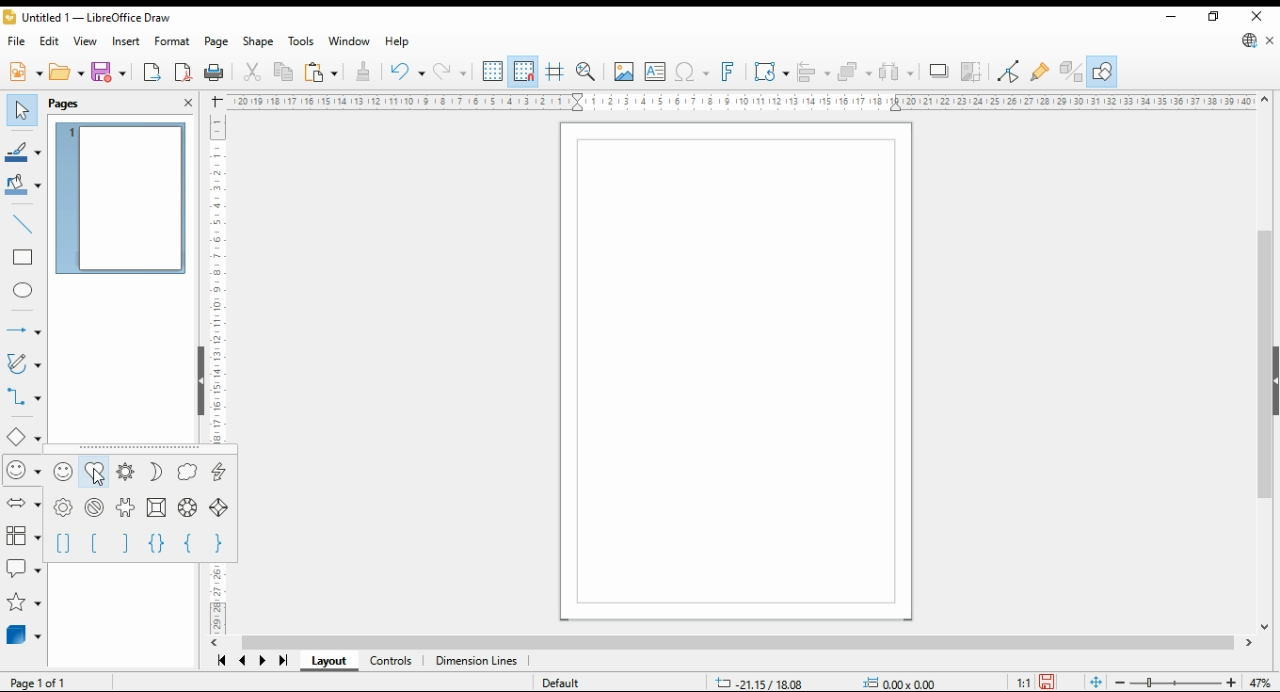 Image resolution: width=1280 pixels, height=692 pixels. What do you see at coordinates (1270, 40) in the screenshot?
I see `close document` at bounding box center [1270, 40].